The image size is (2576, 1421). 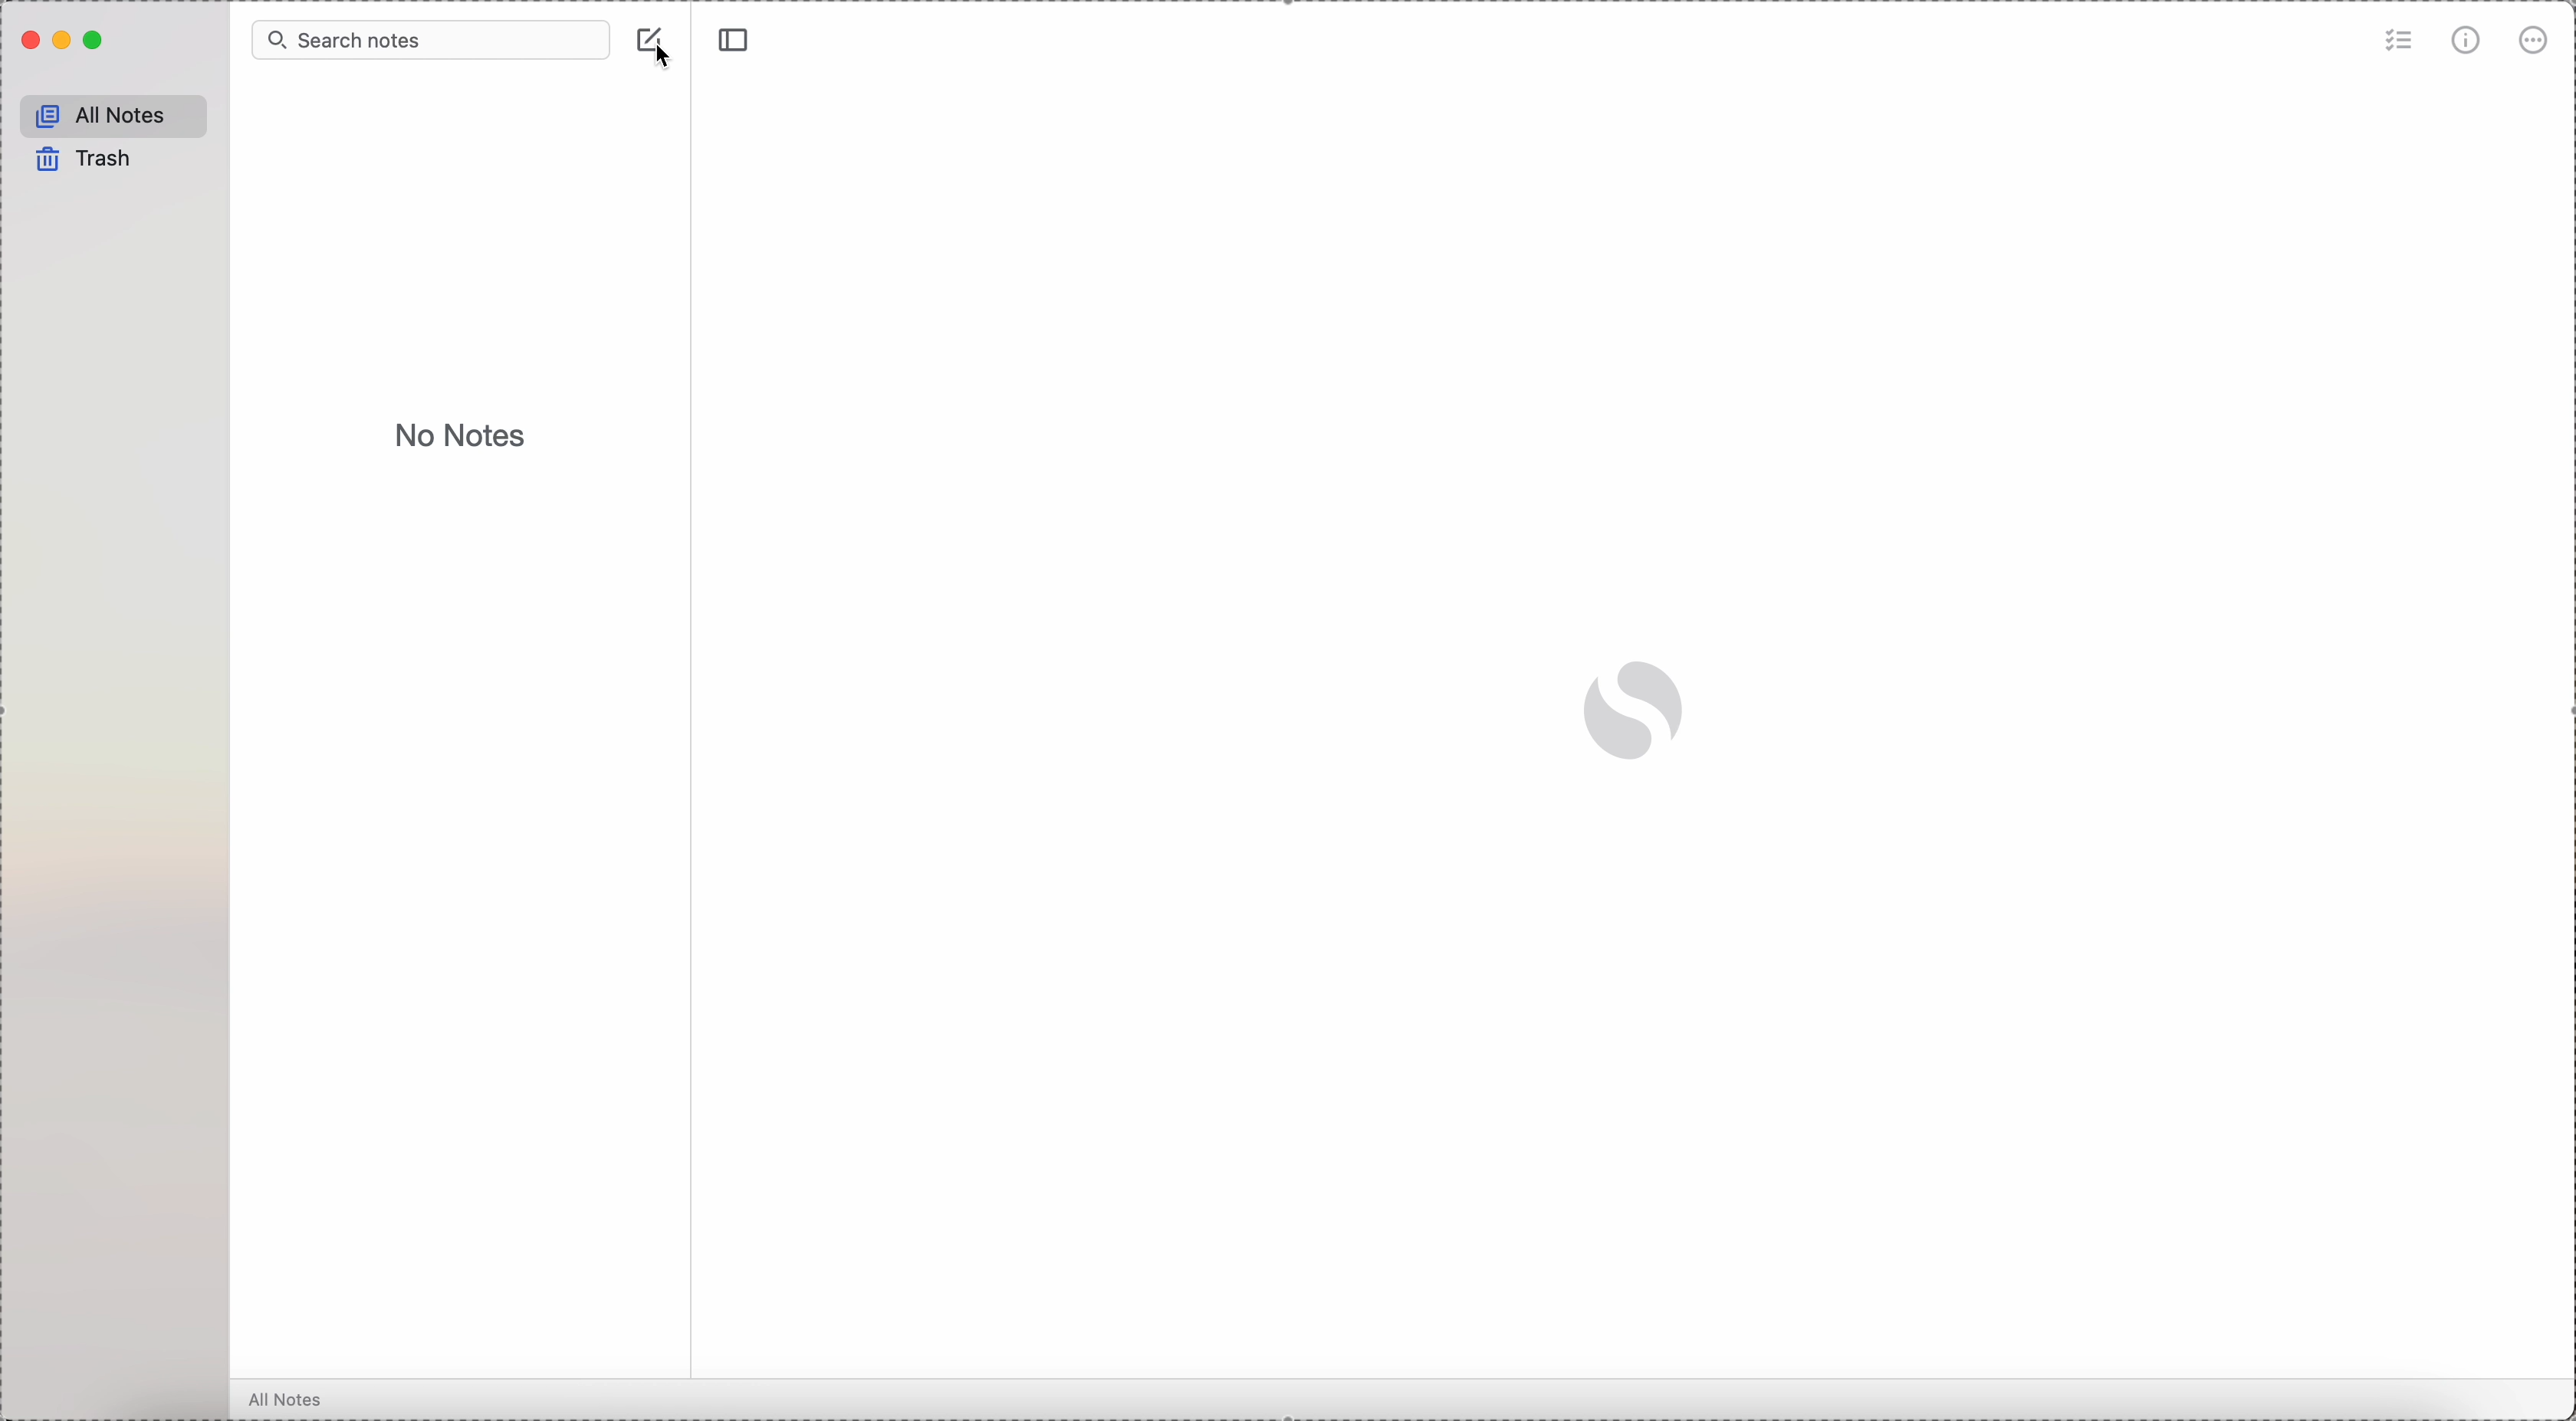 What do you see at coordinates (430, 38) in the screenshot?
I see `search bar` at bounding box center [430, 38].